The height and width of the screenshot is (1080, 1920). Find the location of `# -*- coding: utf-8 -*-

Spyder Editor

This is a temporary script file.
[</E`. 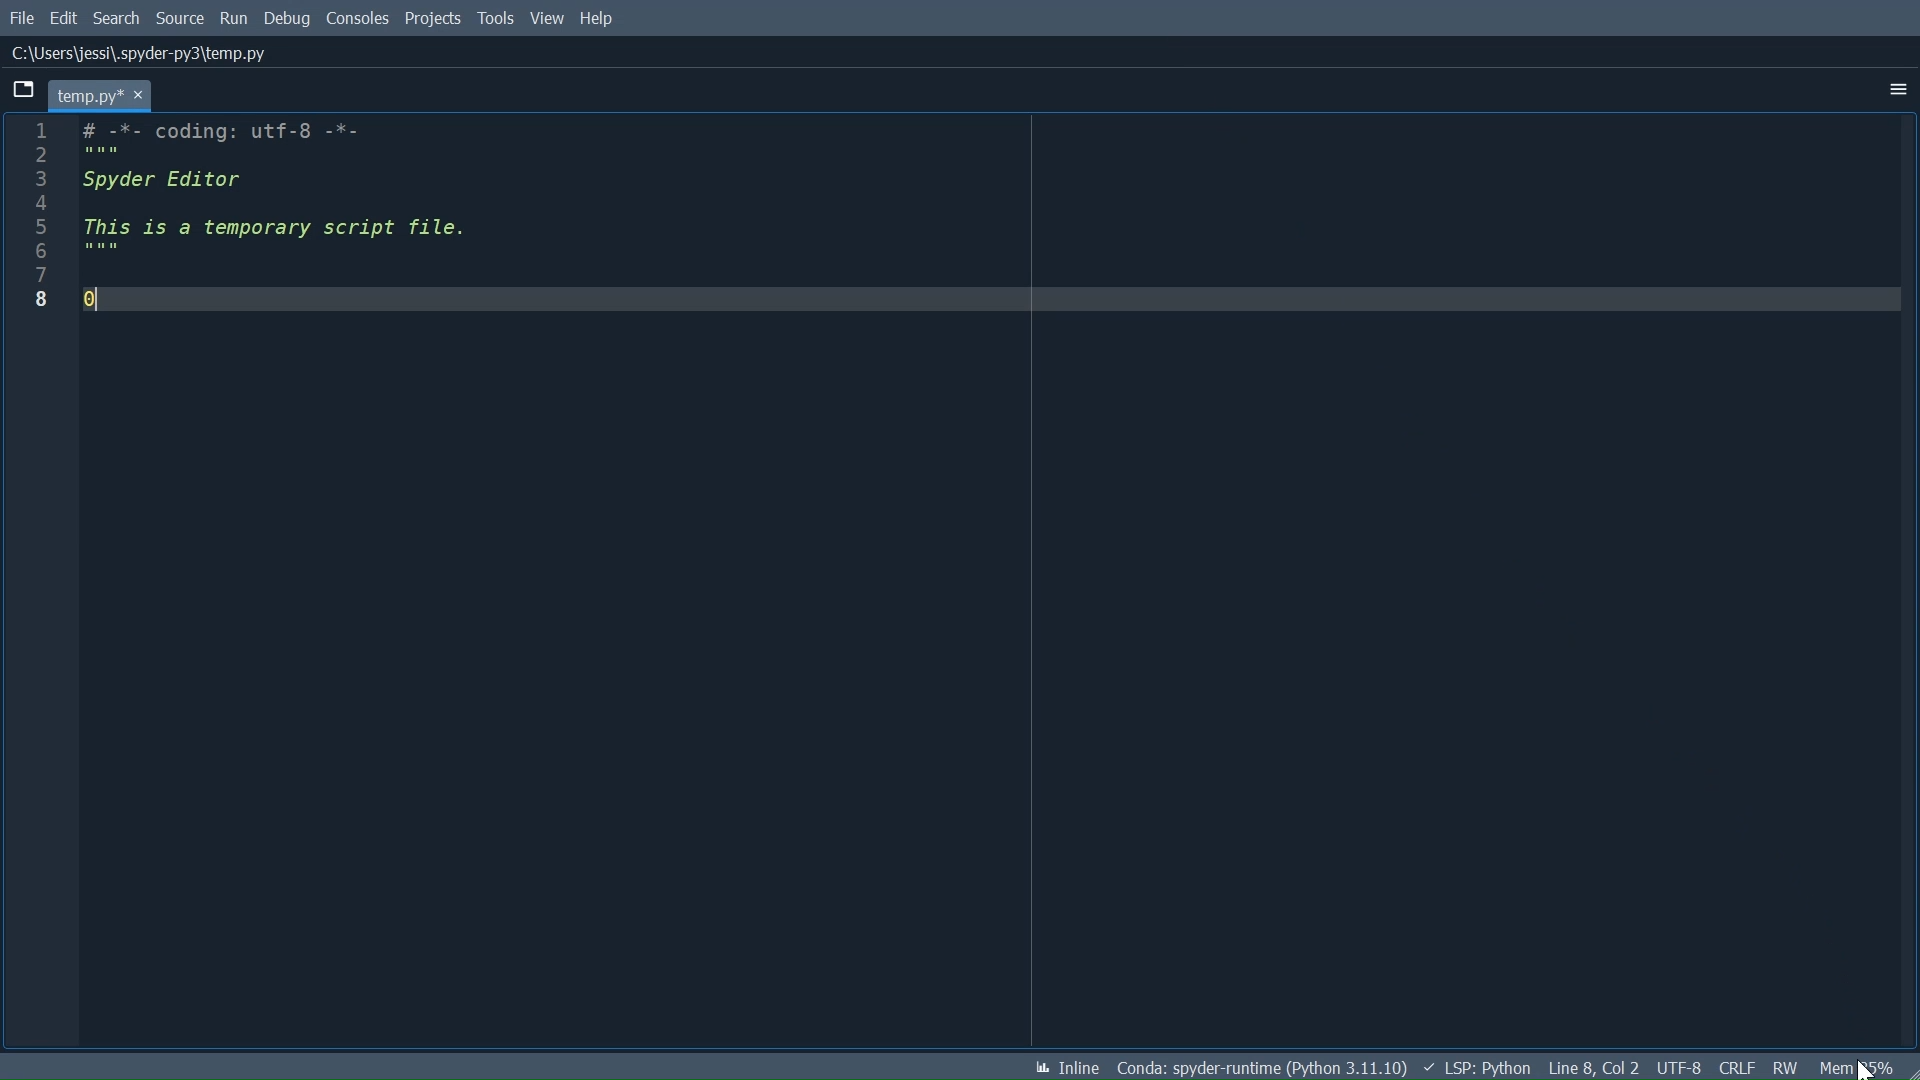

# -*- coding: utf-8 -*-

Spyder Editor

This is a temporary script file.
[</E is located at coordinates (990, 223).